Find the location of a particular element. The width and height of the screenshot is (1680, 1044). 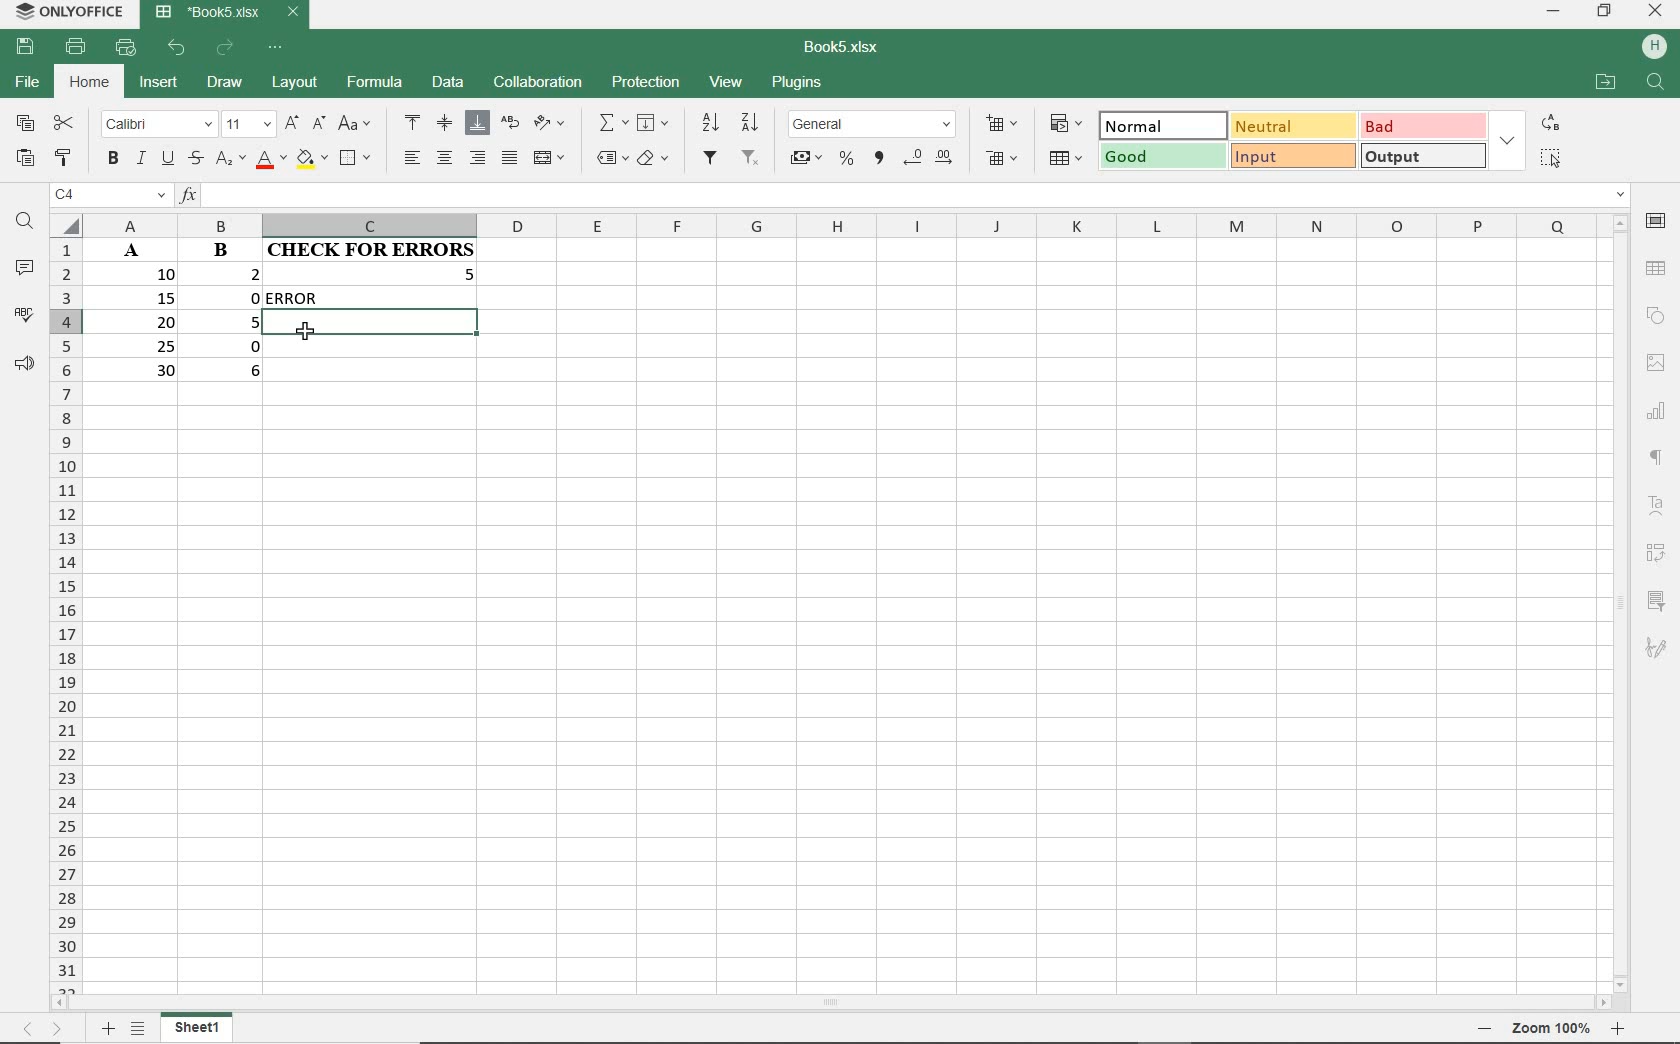

PIVOT TABLE is located at coordinates (1654, 554).